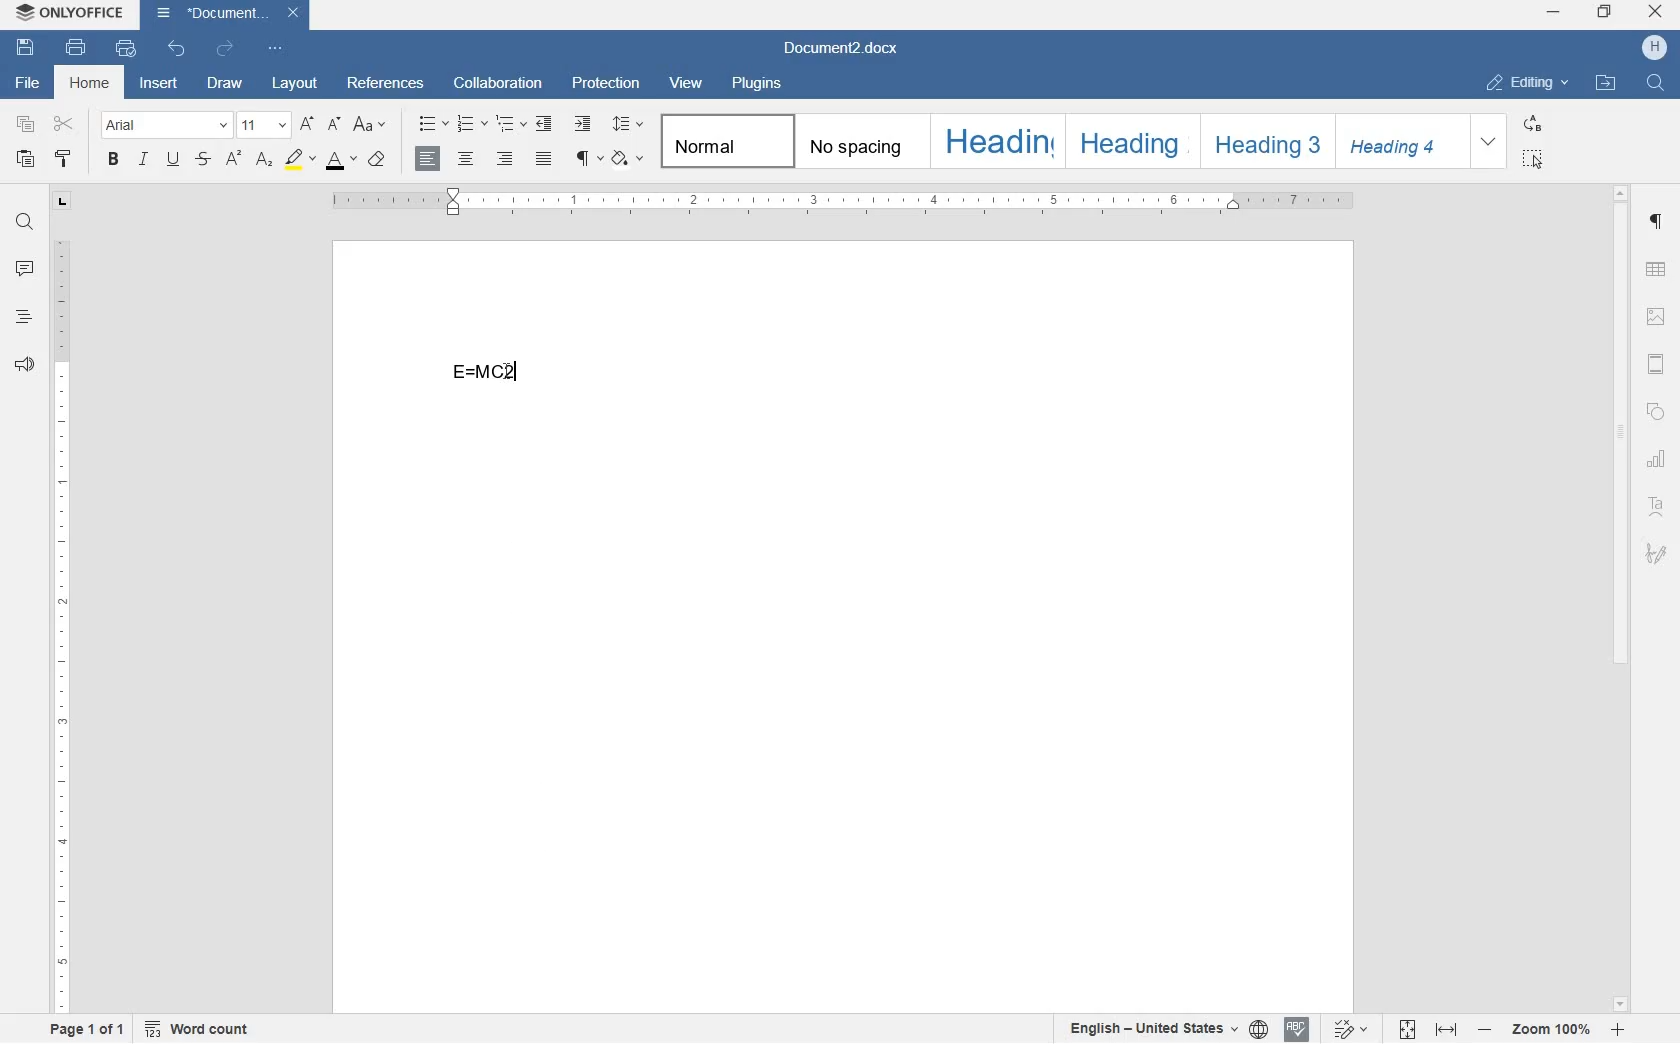 Image resolution: width=1680 pixels, height=1044 pixels. What do you see at coordinates (23, 317) in the screenshot?
I see `headings` at bounding box center [23, 317].